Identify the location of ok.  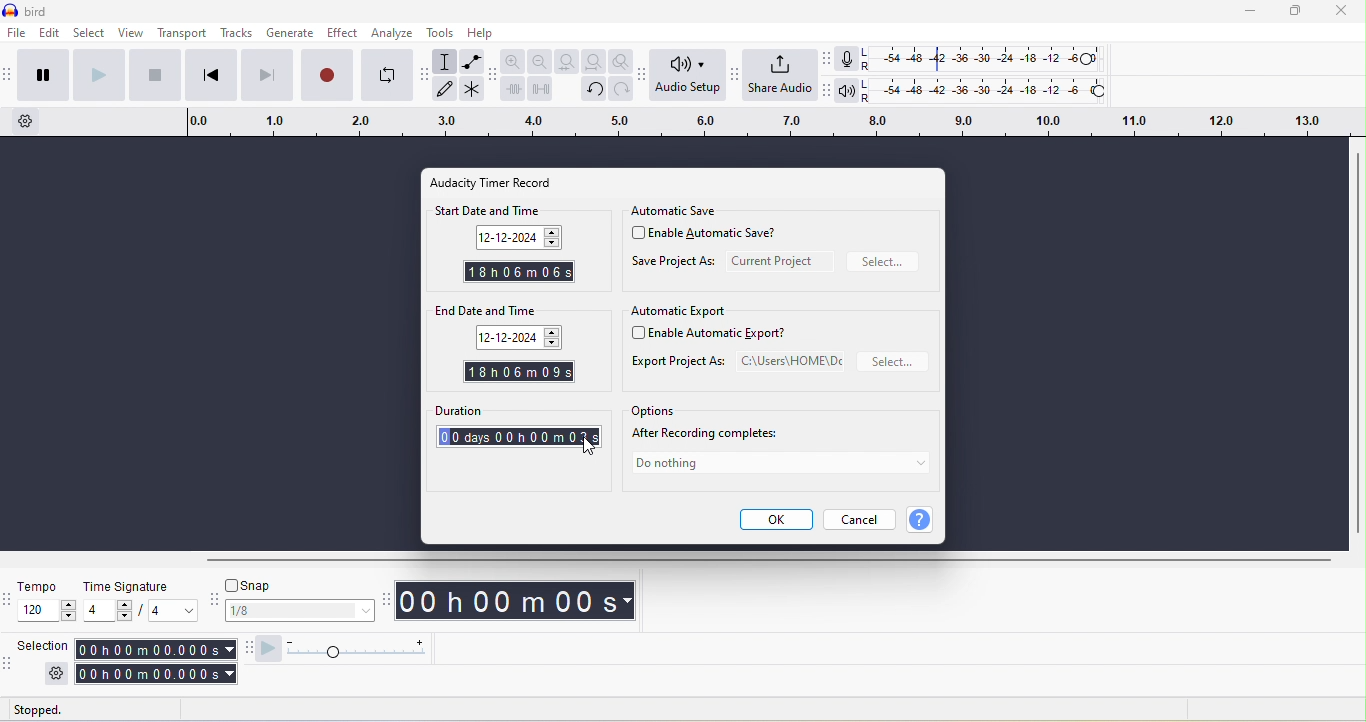
(775, 520).